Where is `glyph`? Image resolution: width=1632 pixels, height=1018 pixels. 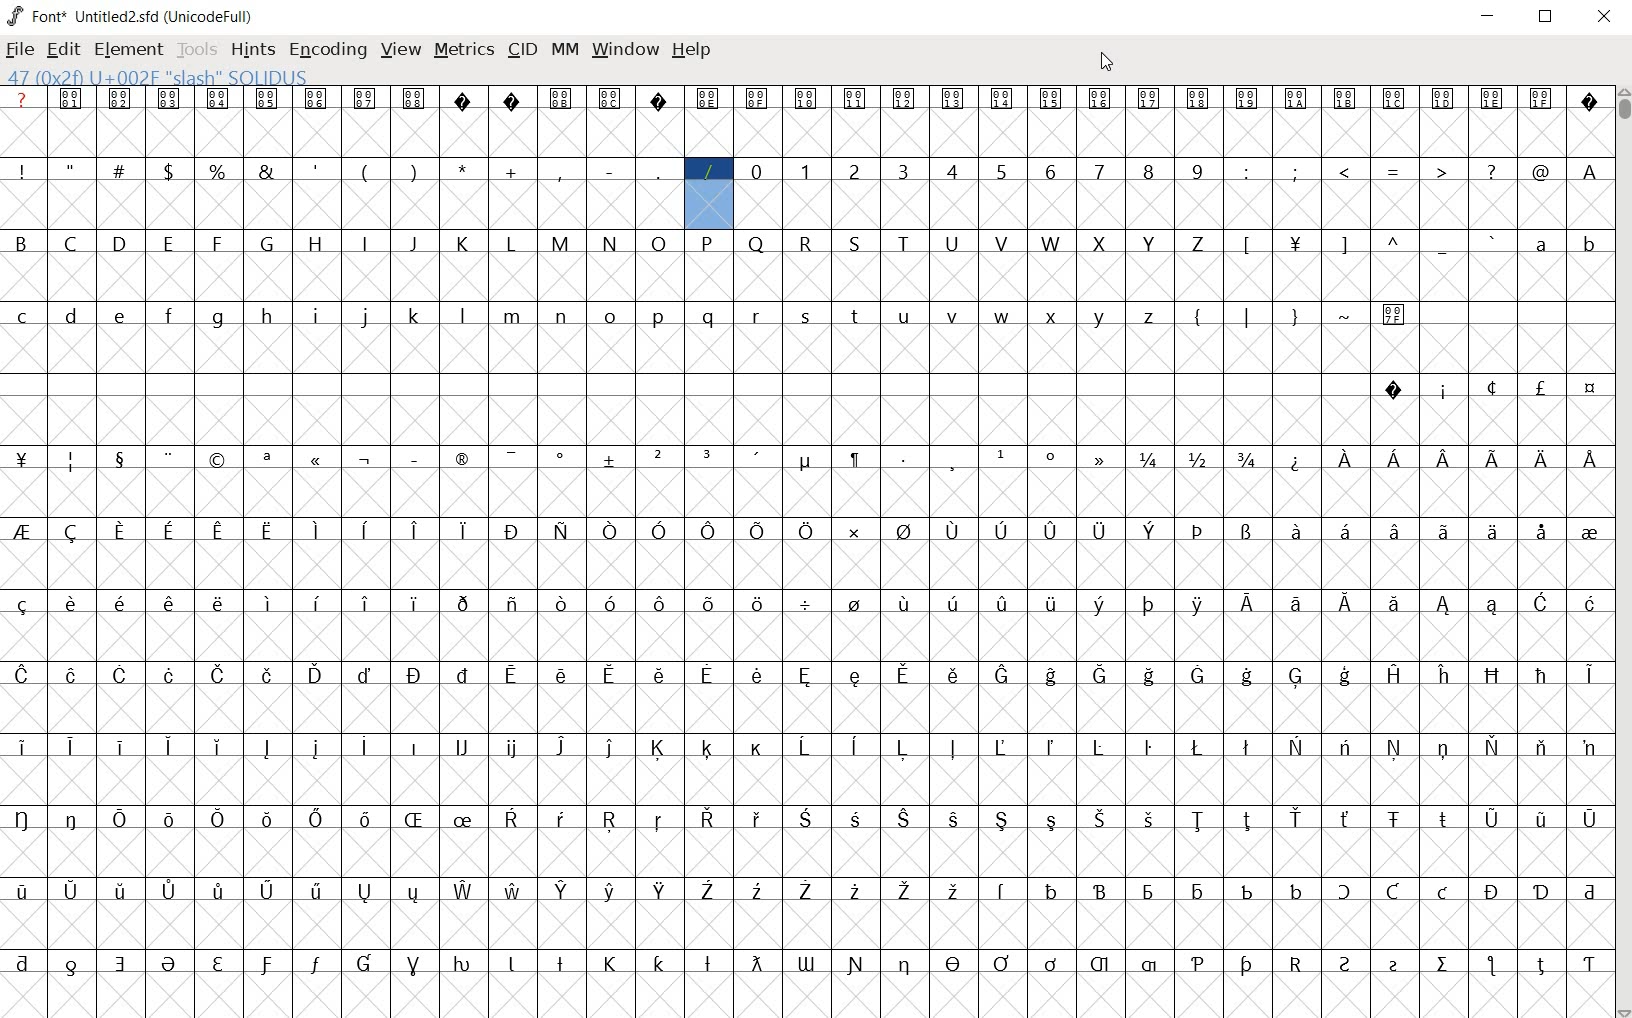
glyph is located at coordinates (857, 461).